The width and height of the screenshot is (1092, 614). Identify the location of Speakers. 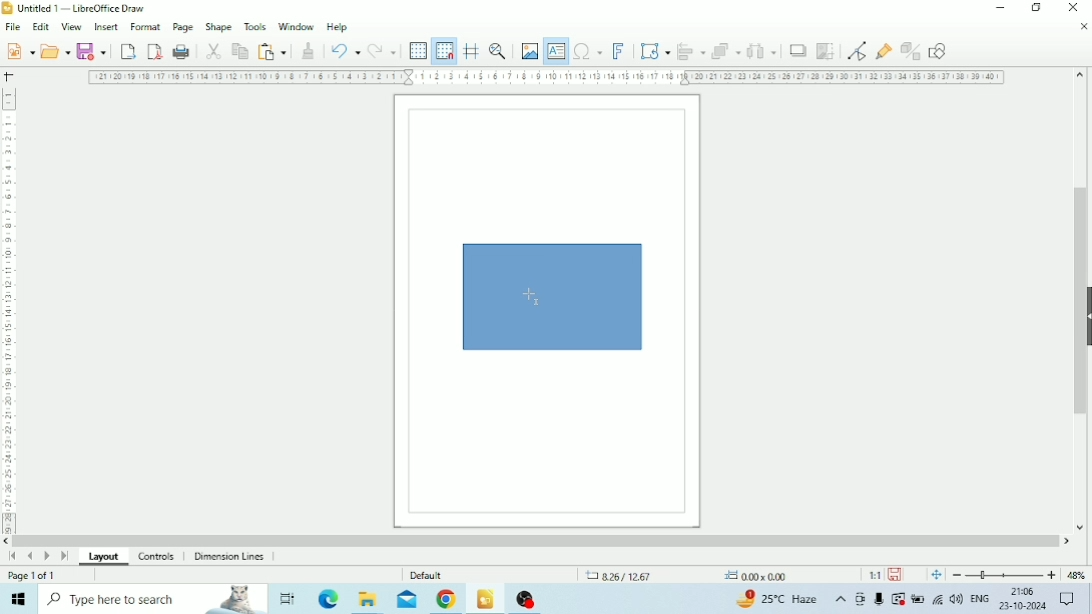
(957, 599).